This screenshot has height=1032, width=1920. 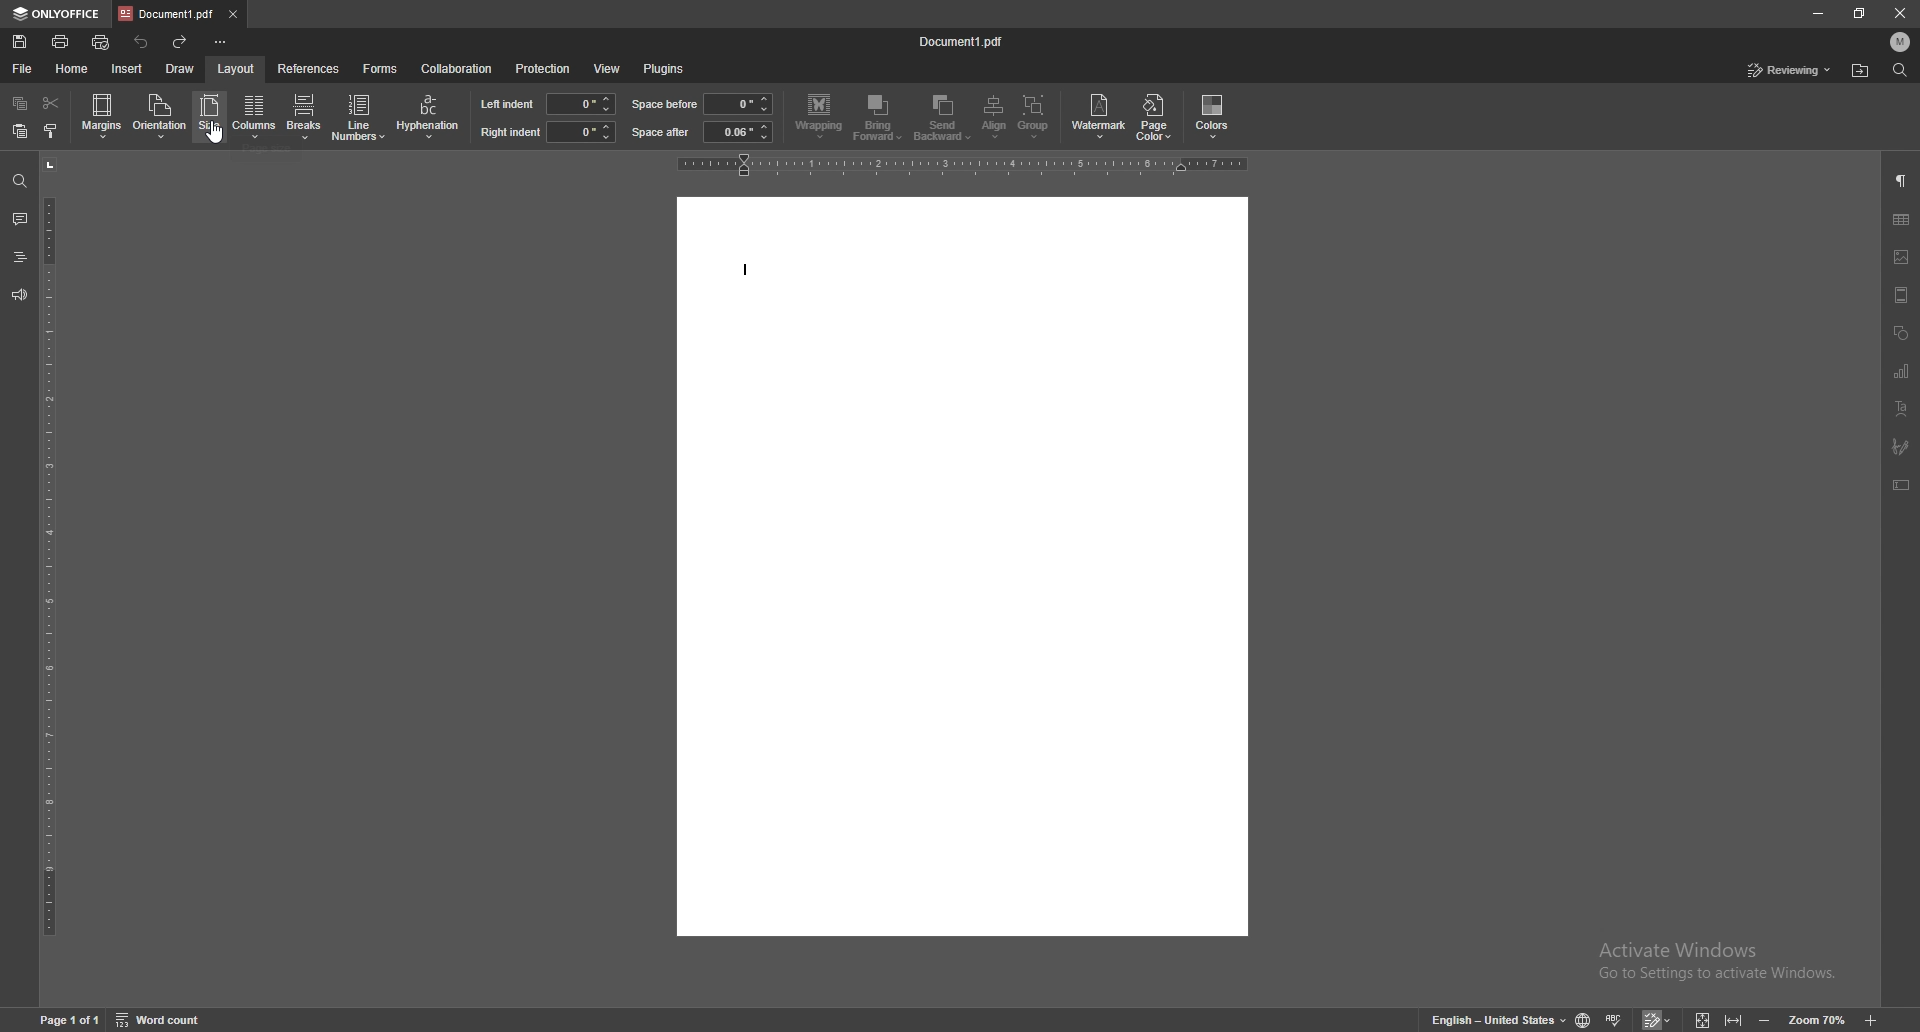 What do you see at coordinates (1901, 219) in the screenshot?
I see `table` at bounding box center [1901, 219].